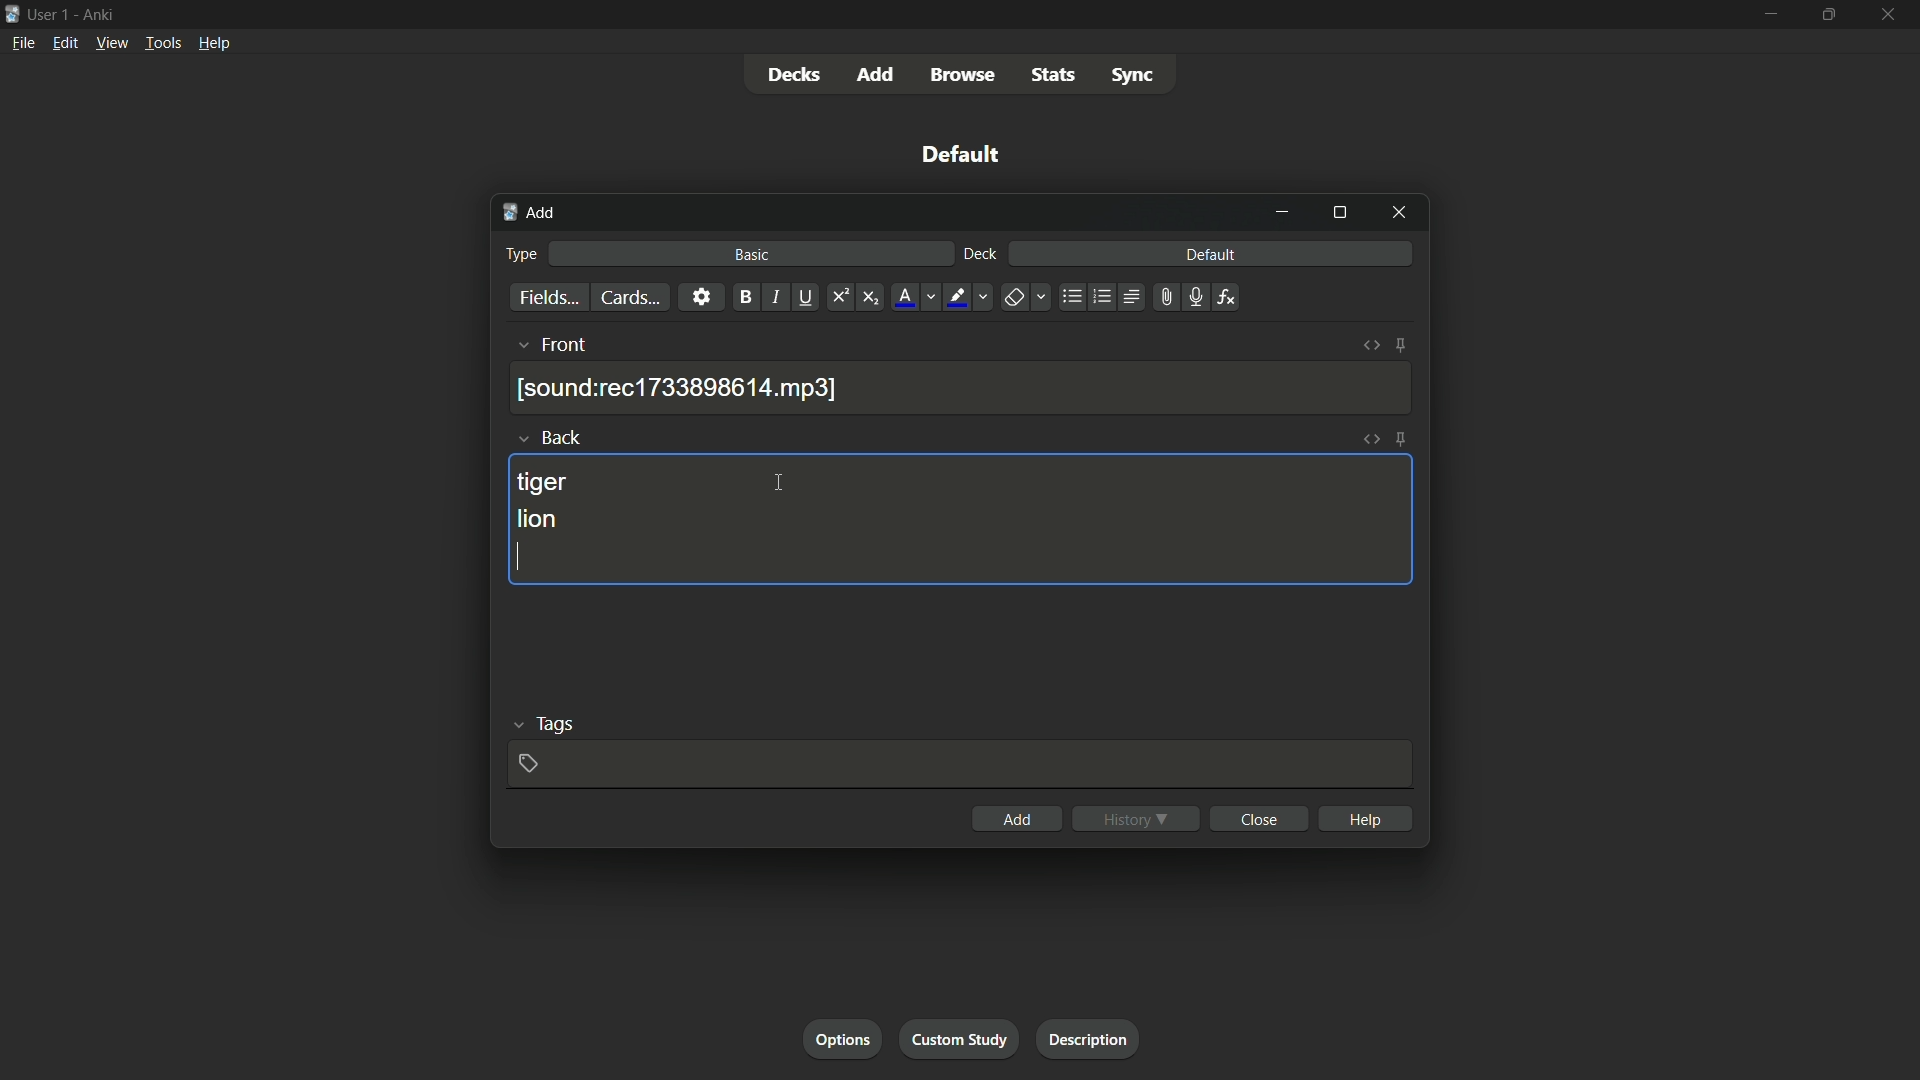 The height and width of the screenshot is (1080, 1920). Describe the element at coordinates (839, 297) in the screenshot. I see `superscript` at that location.